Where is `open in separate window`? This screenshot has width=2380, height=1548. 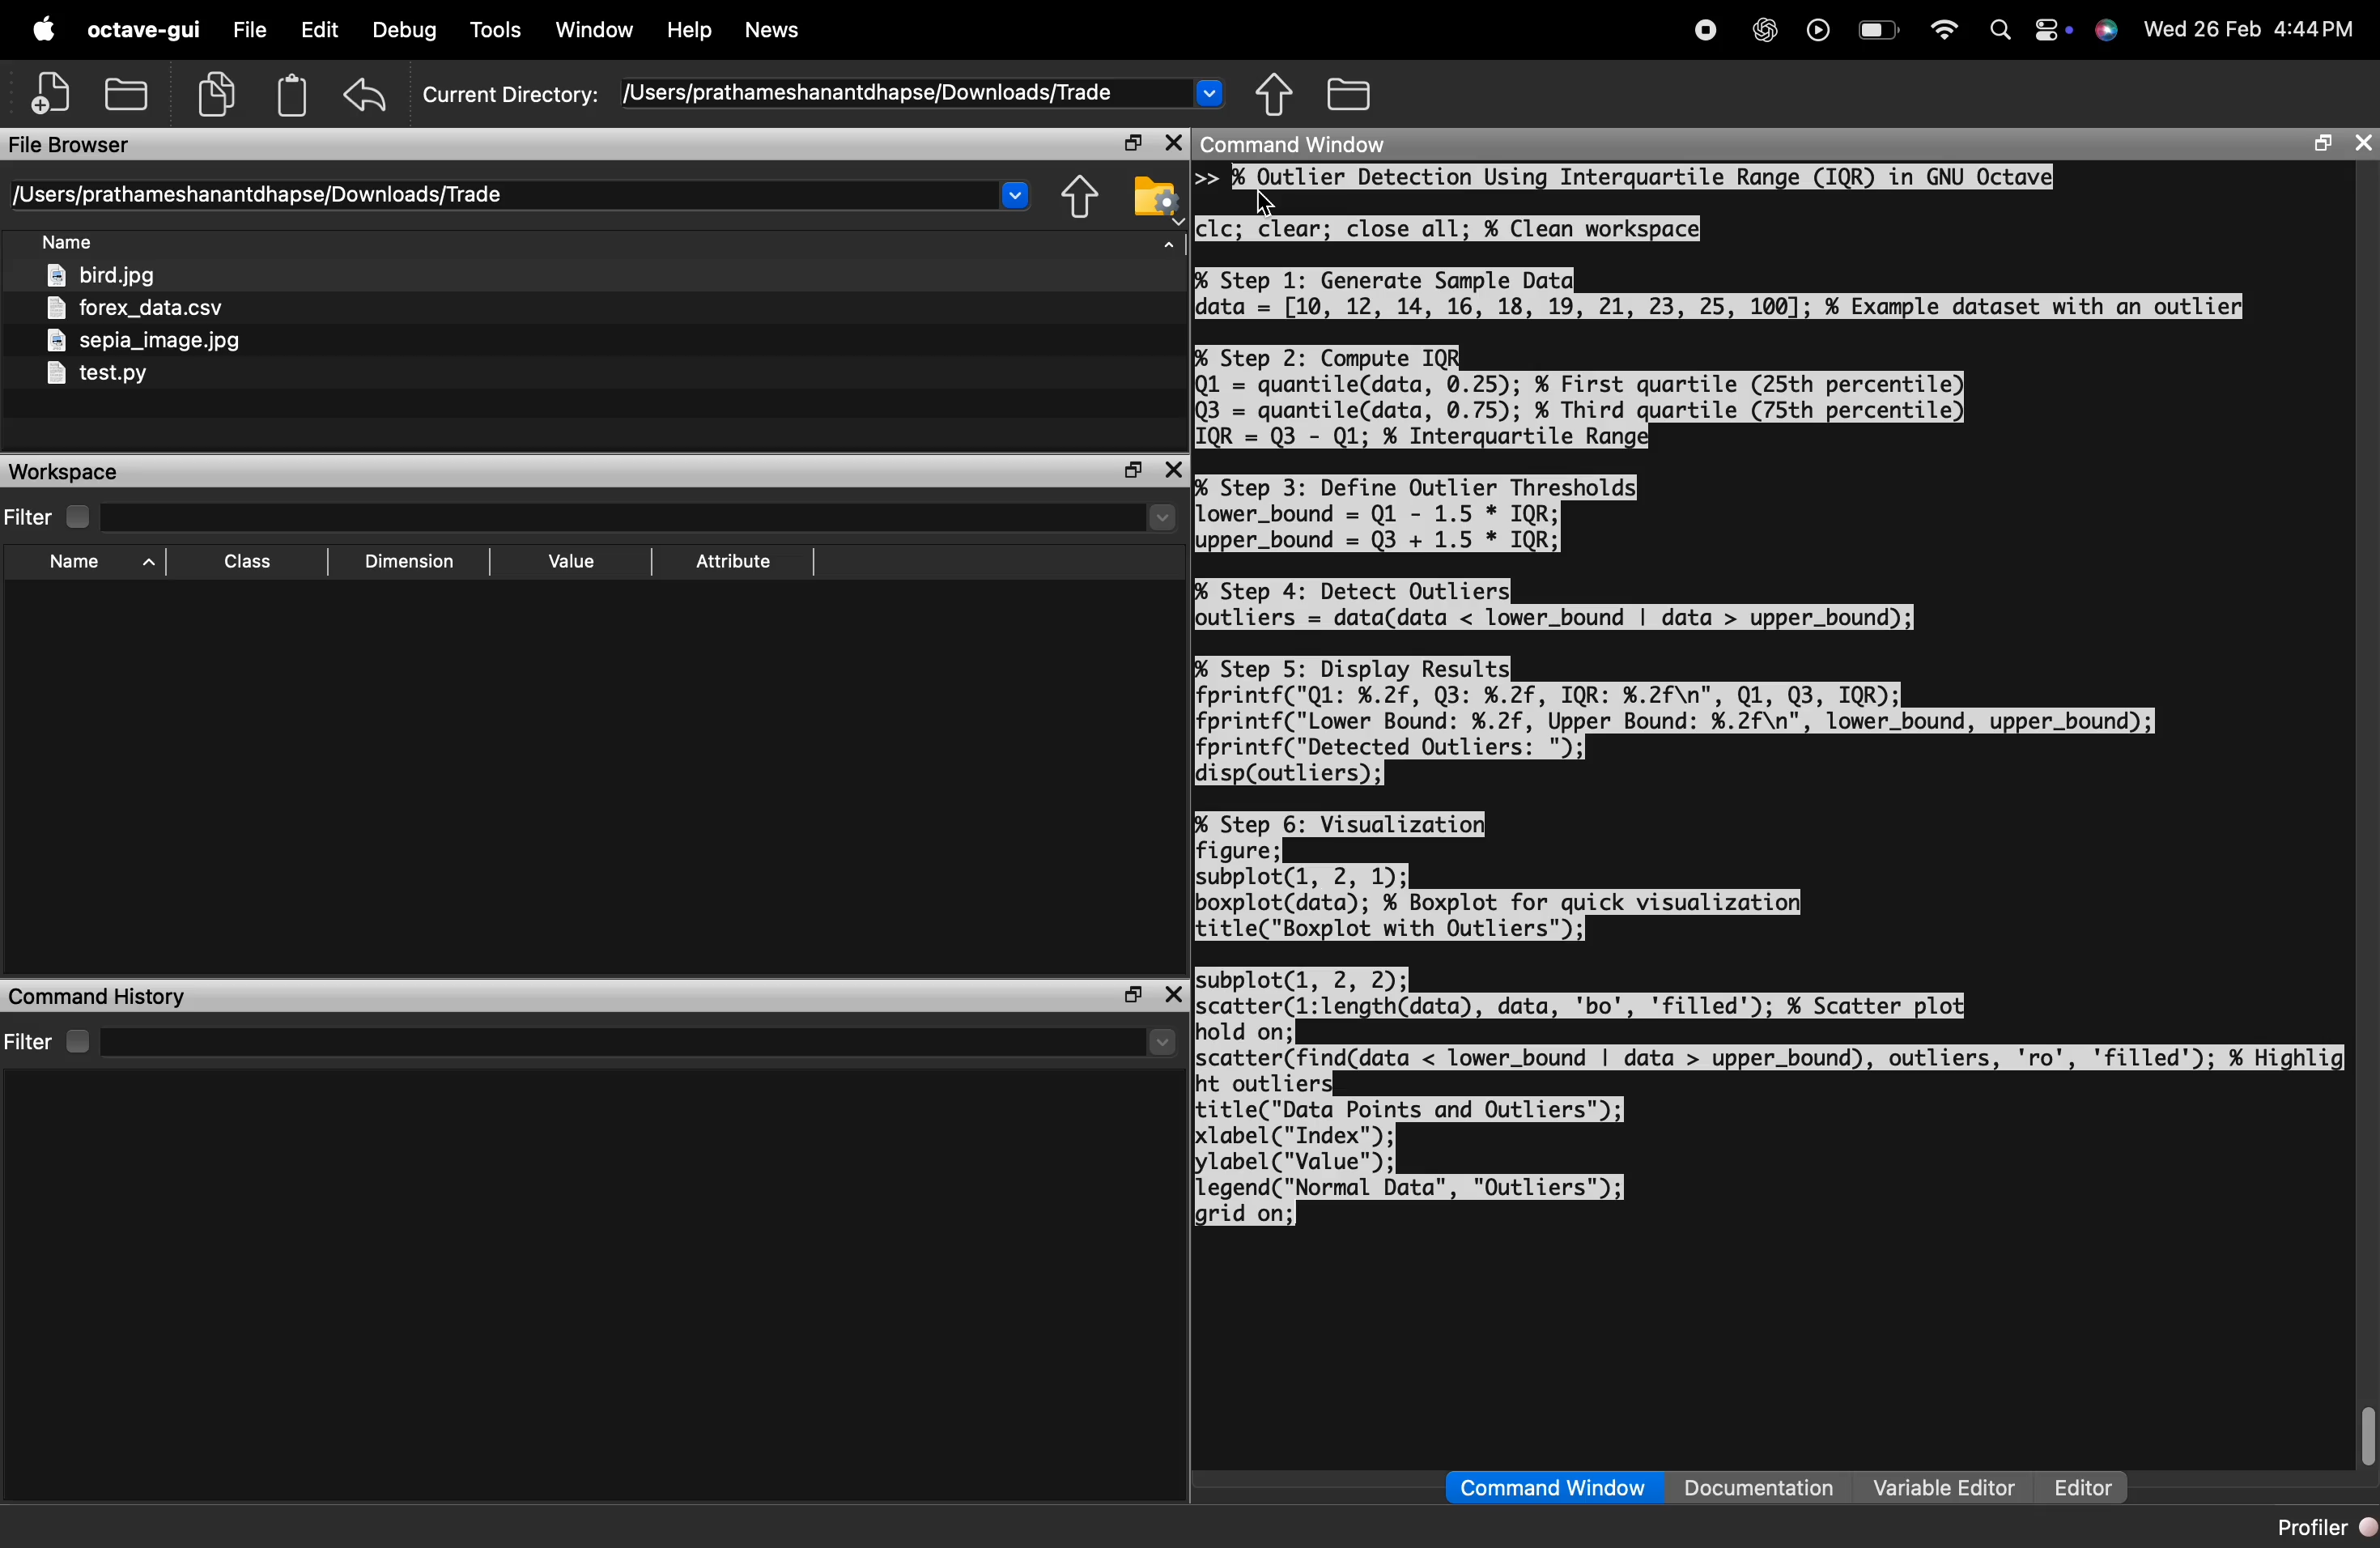
open in separate window is located at coordinates (1134, 994).